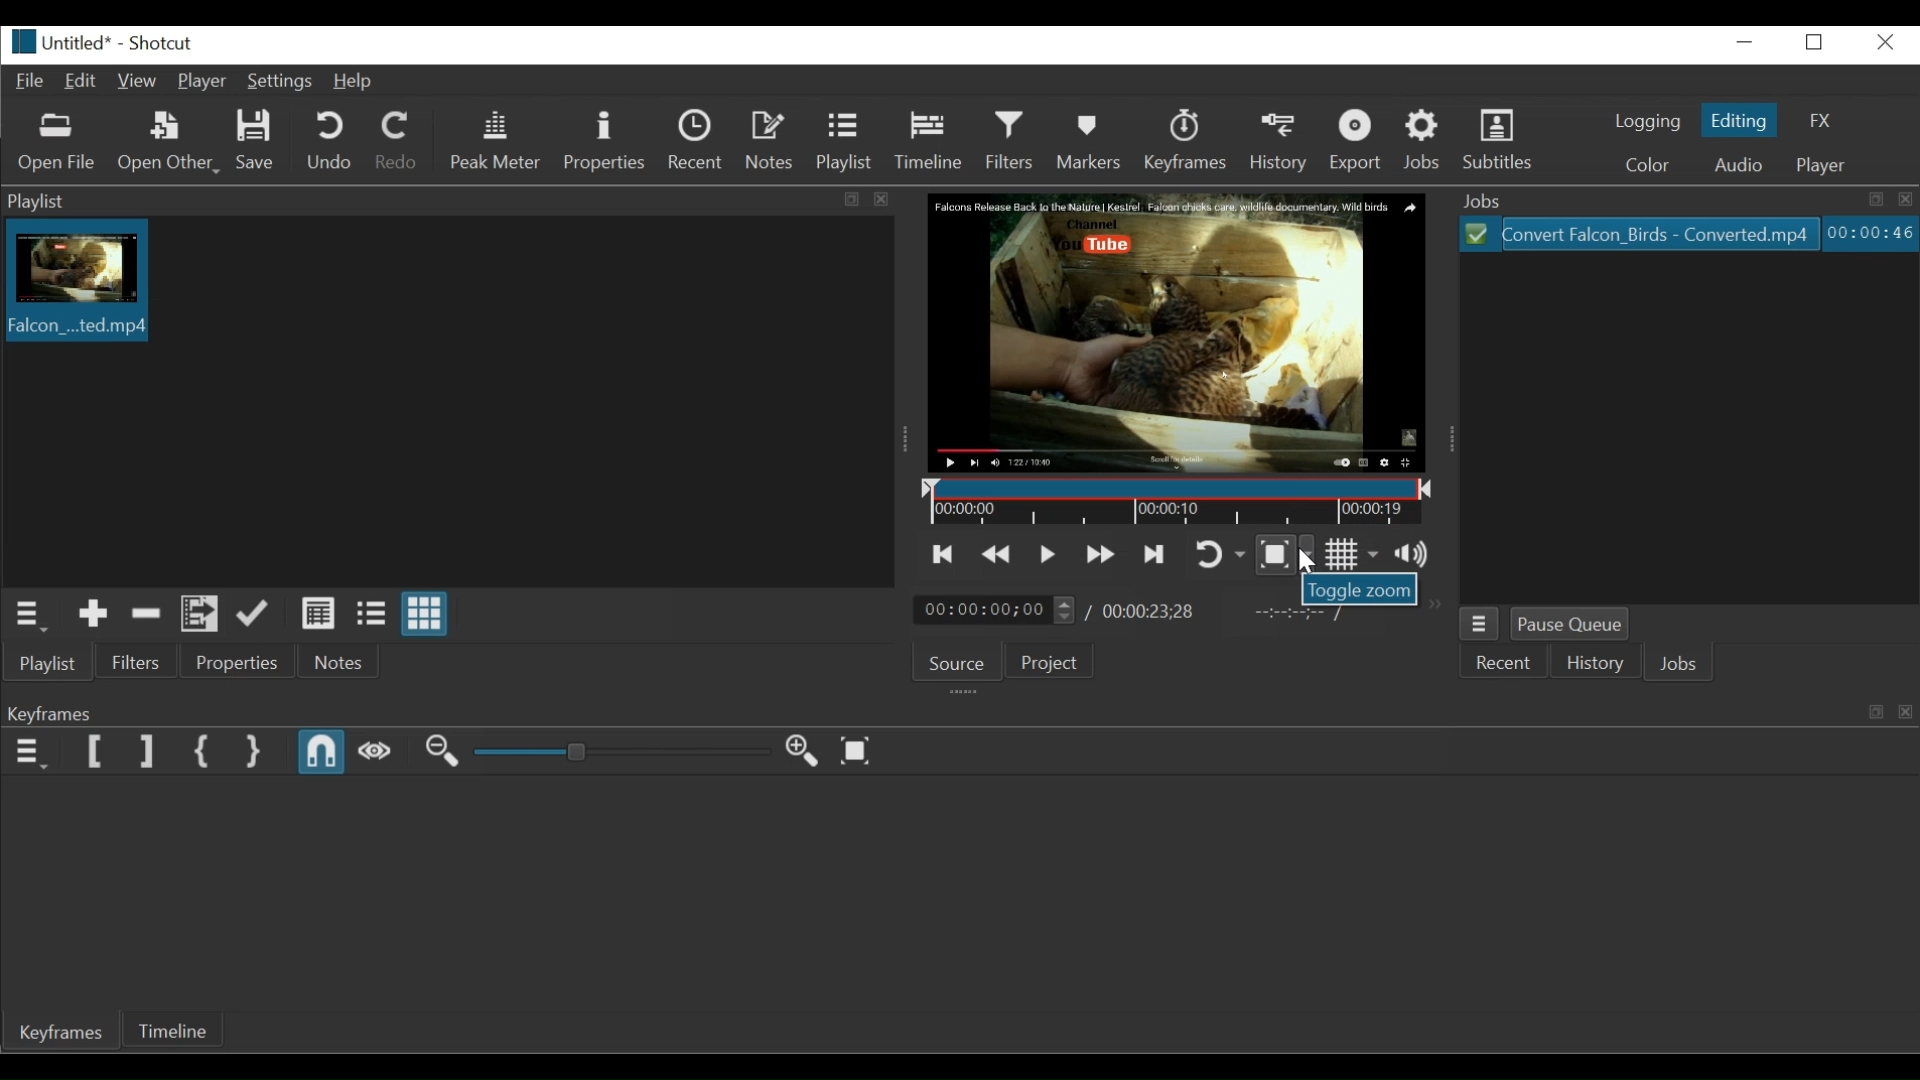  Describe the element at coordinates (1307, 562) in the screenshot. I see `Cursor` at that location.